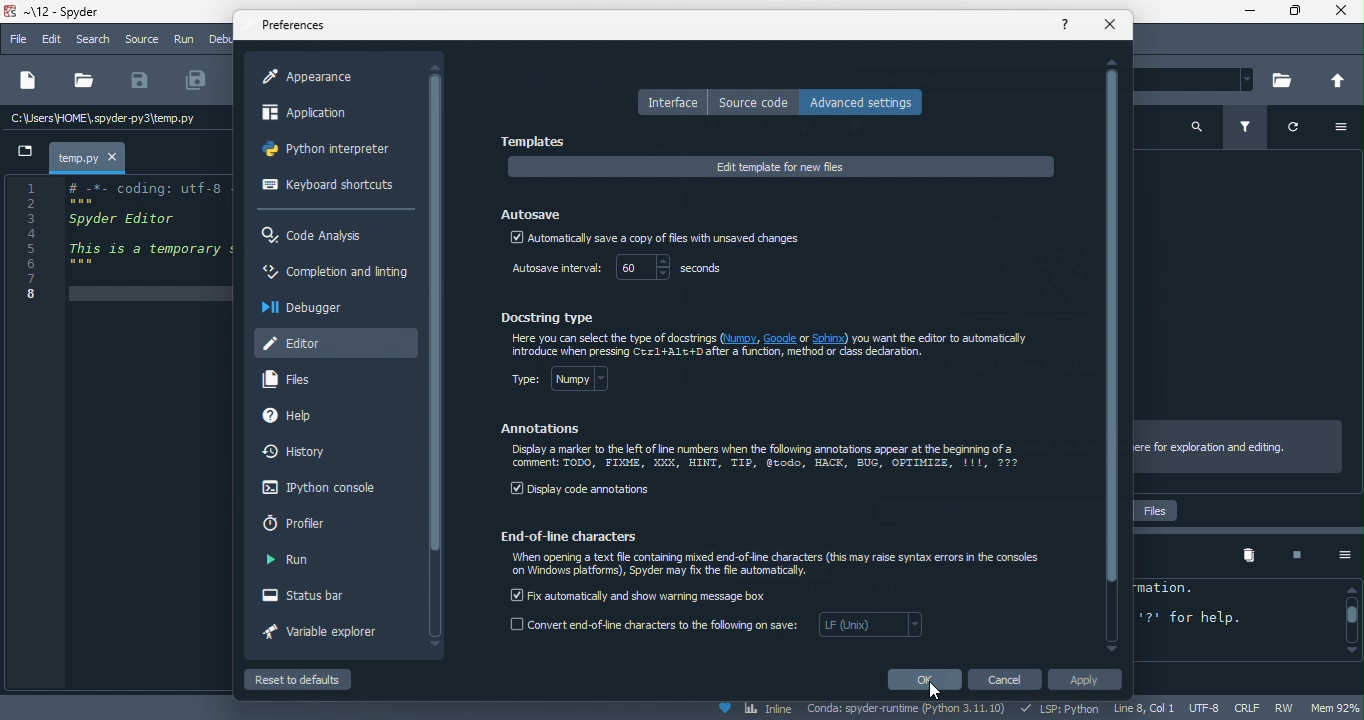 Image resolution: width=1364 pixels, height=720 pixels. What do you see at coordinates (676, 269) in the screenshot?
I see `60 sec` at bounding box center [676, 269].